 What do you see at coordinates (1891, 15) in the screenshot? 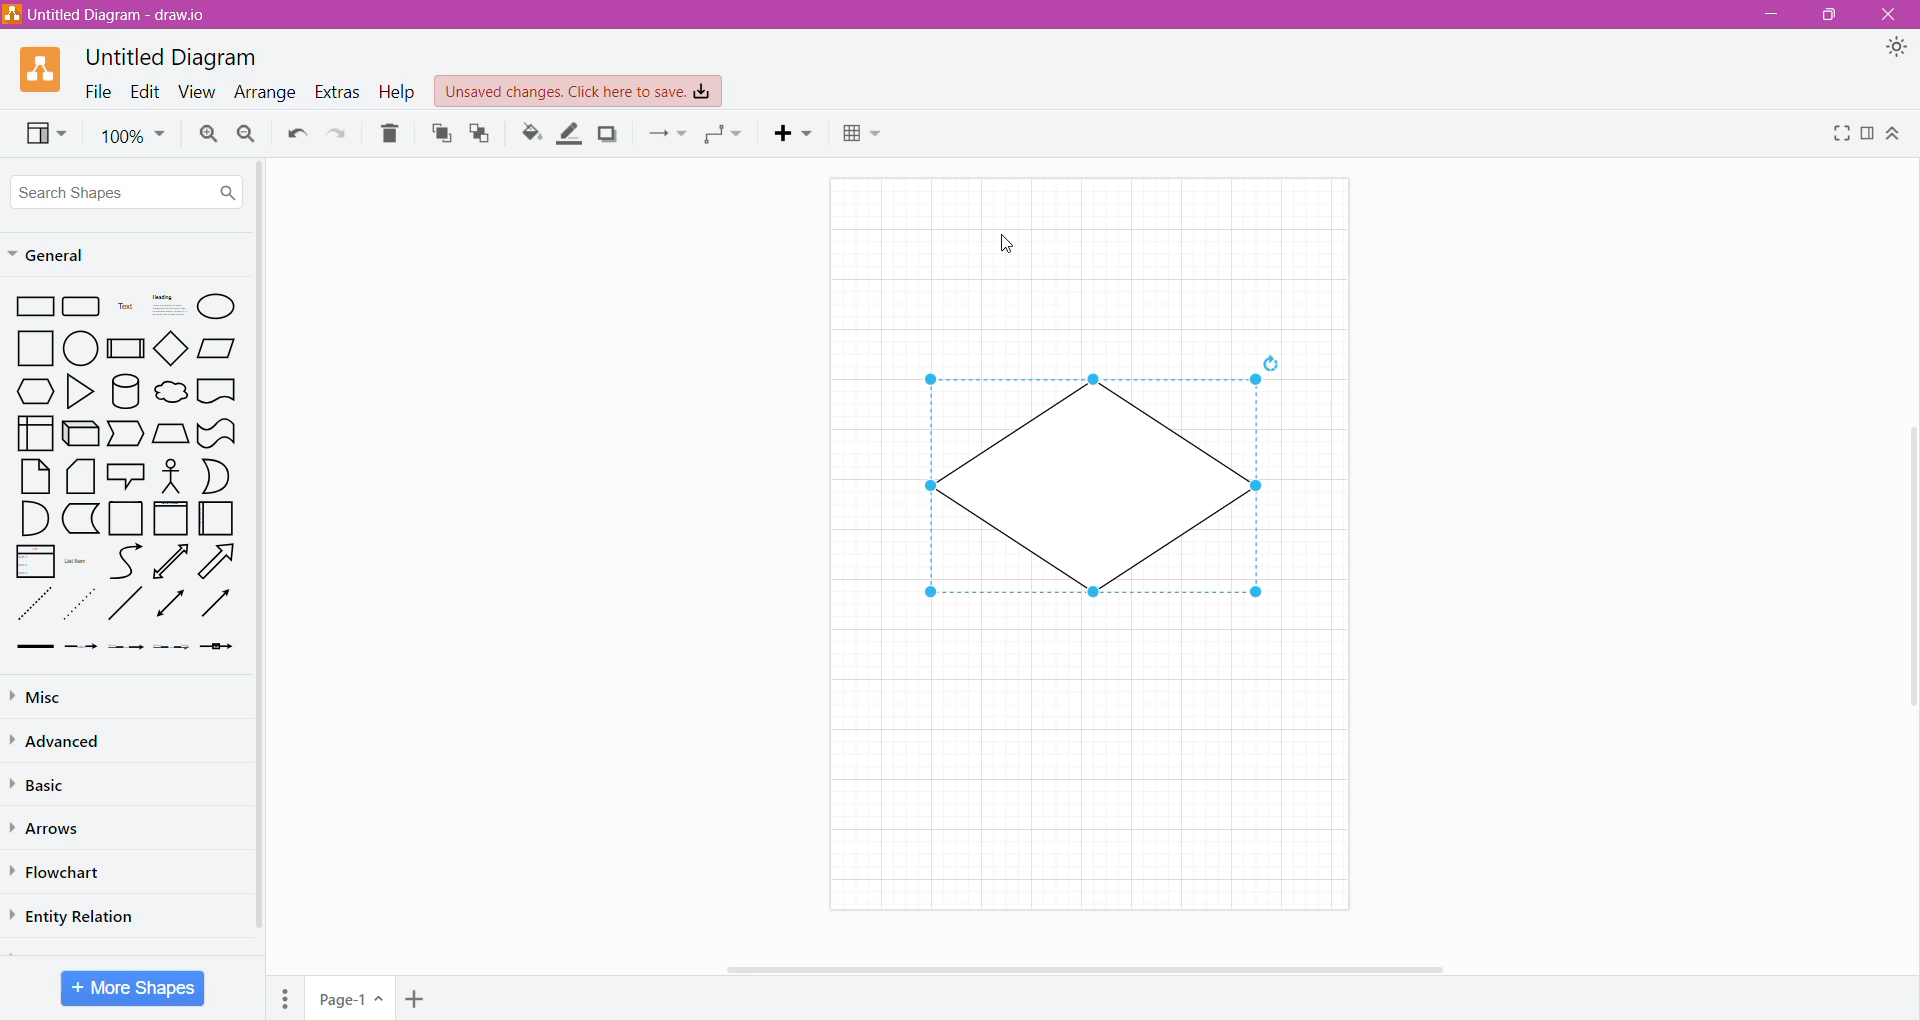
I see `Close` at bounding box center [1891, 15].